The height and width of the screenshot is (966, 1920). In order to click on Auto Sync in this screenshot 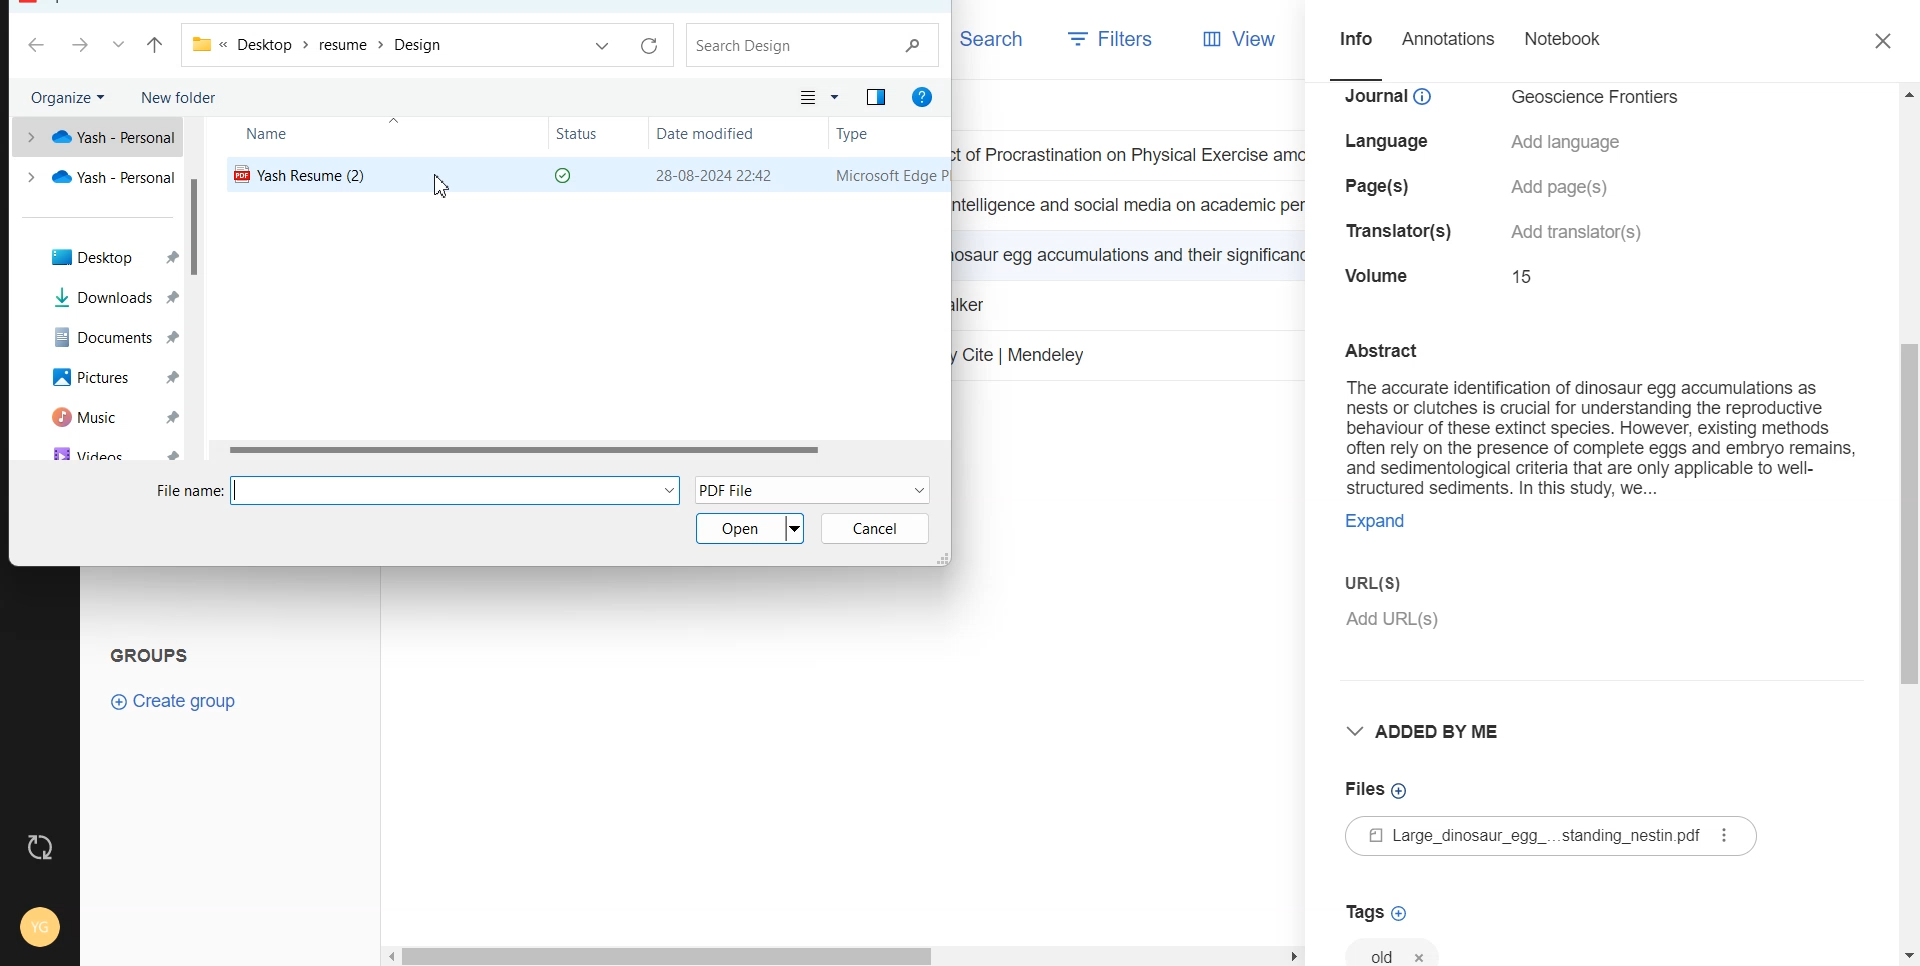, I will do `click(40, 847)`.